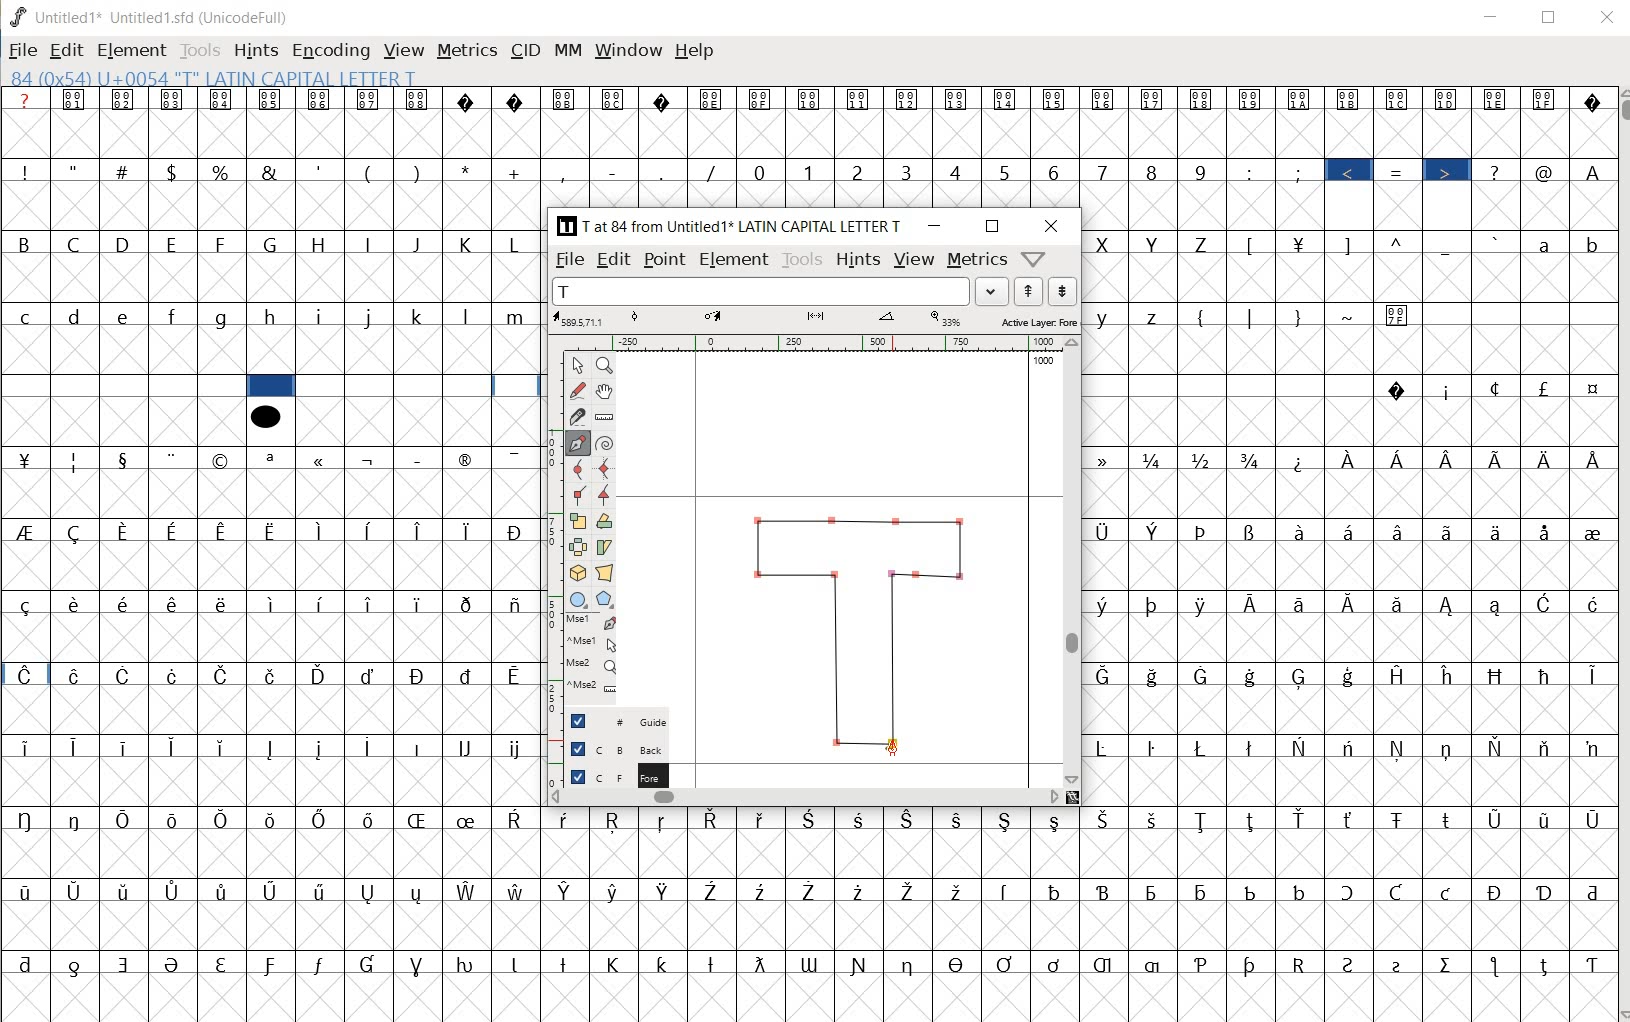 The image size is (1630, 1022). I want to click on Symbol, so click(1302, 820).